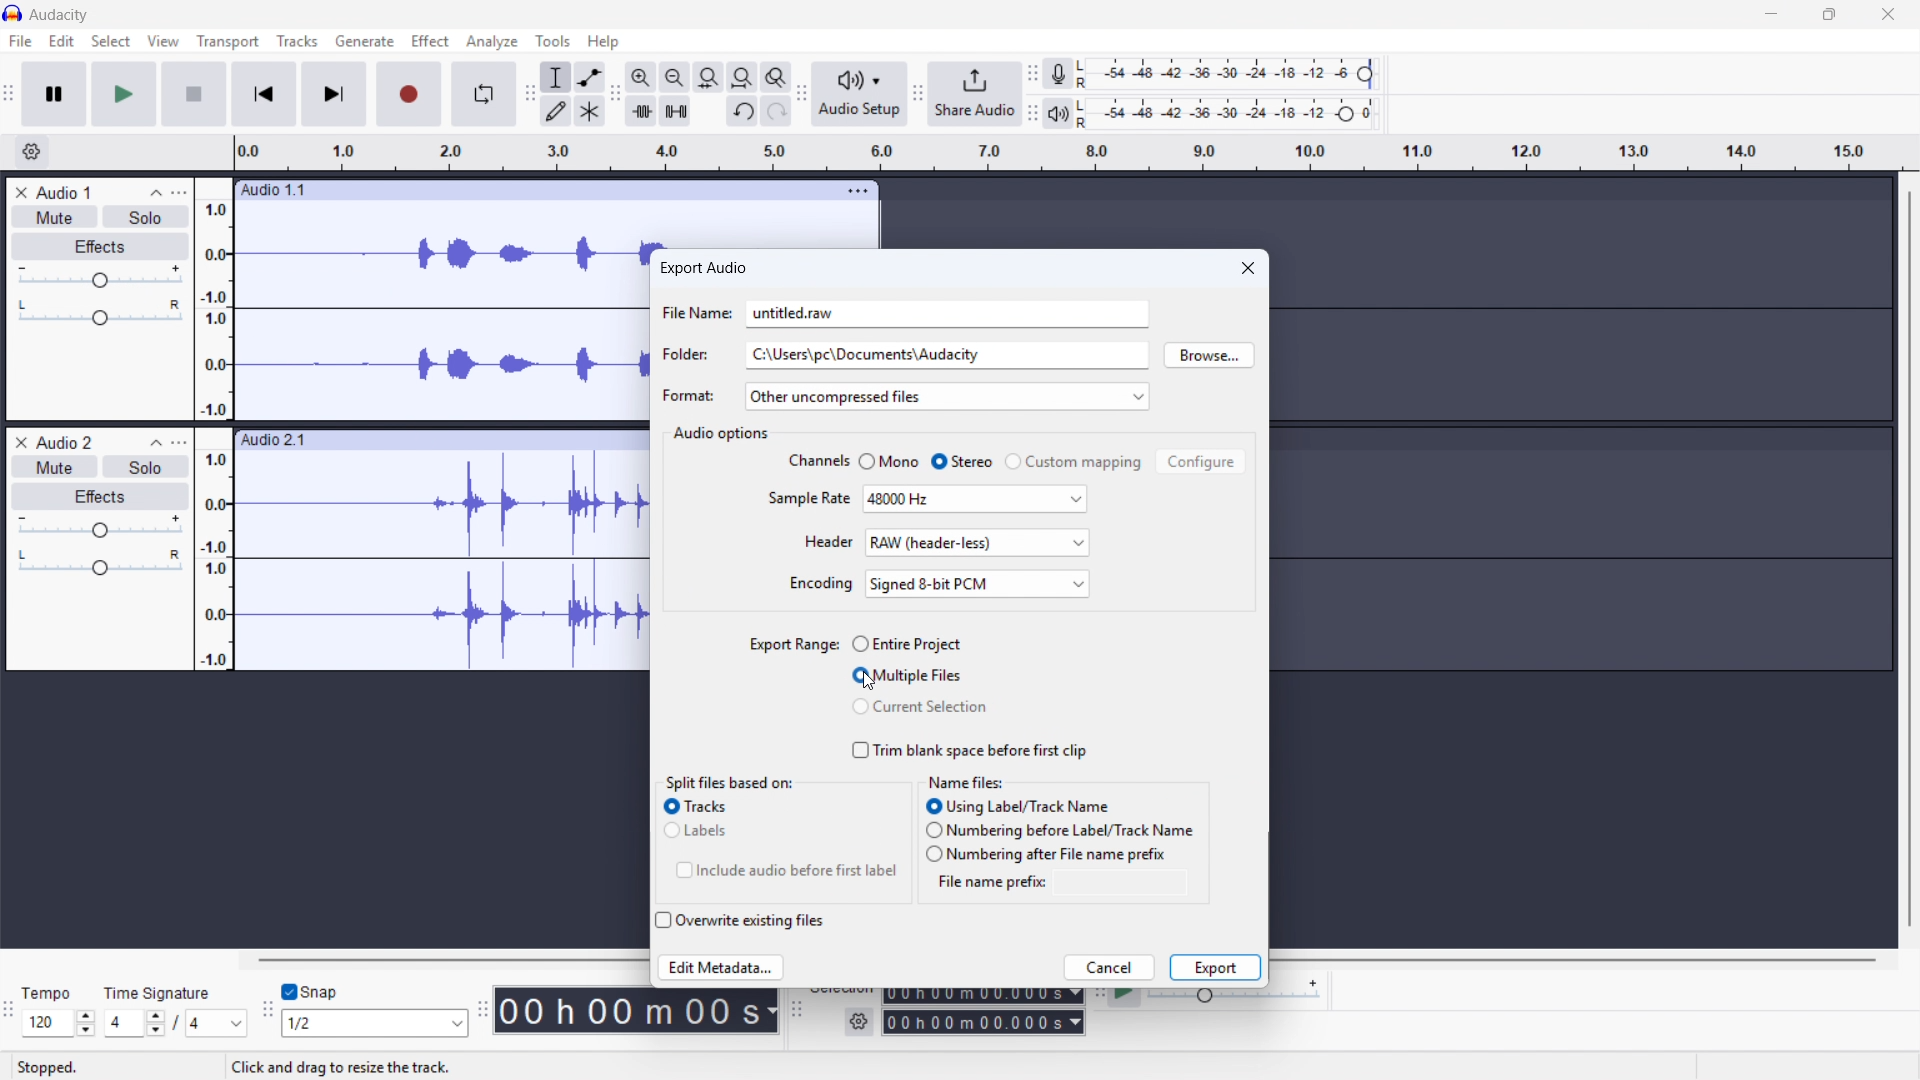  What do you see at coordinates (1232, 114) in the screenshot?
I see `Recording level` at bounding box center [1232, 114].